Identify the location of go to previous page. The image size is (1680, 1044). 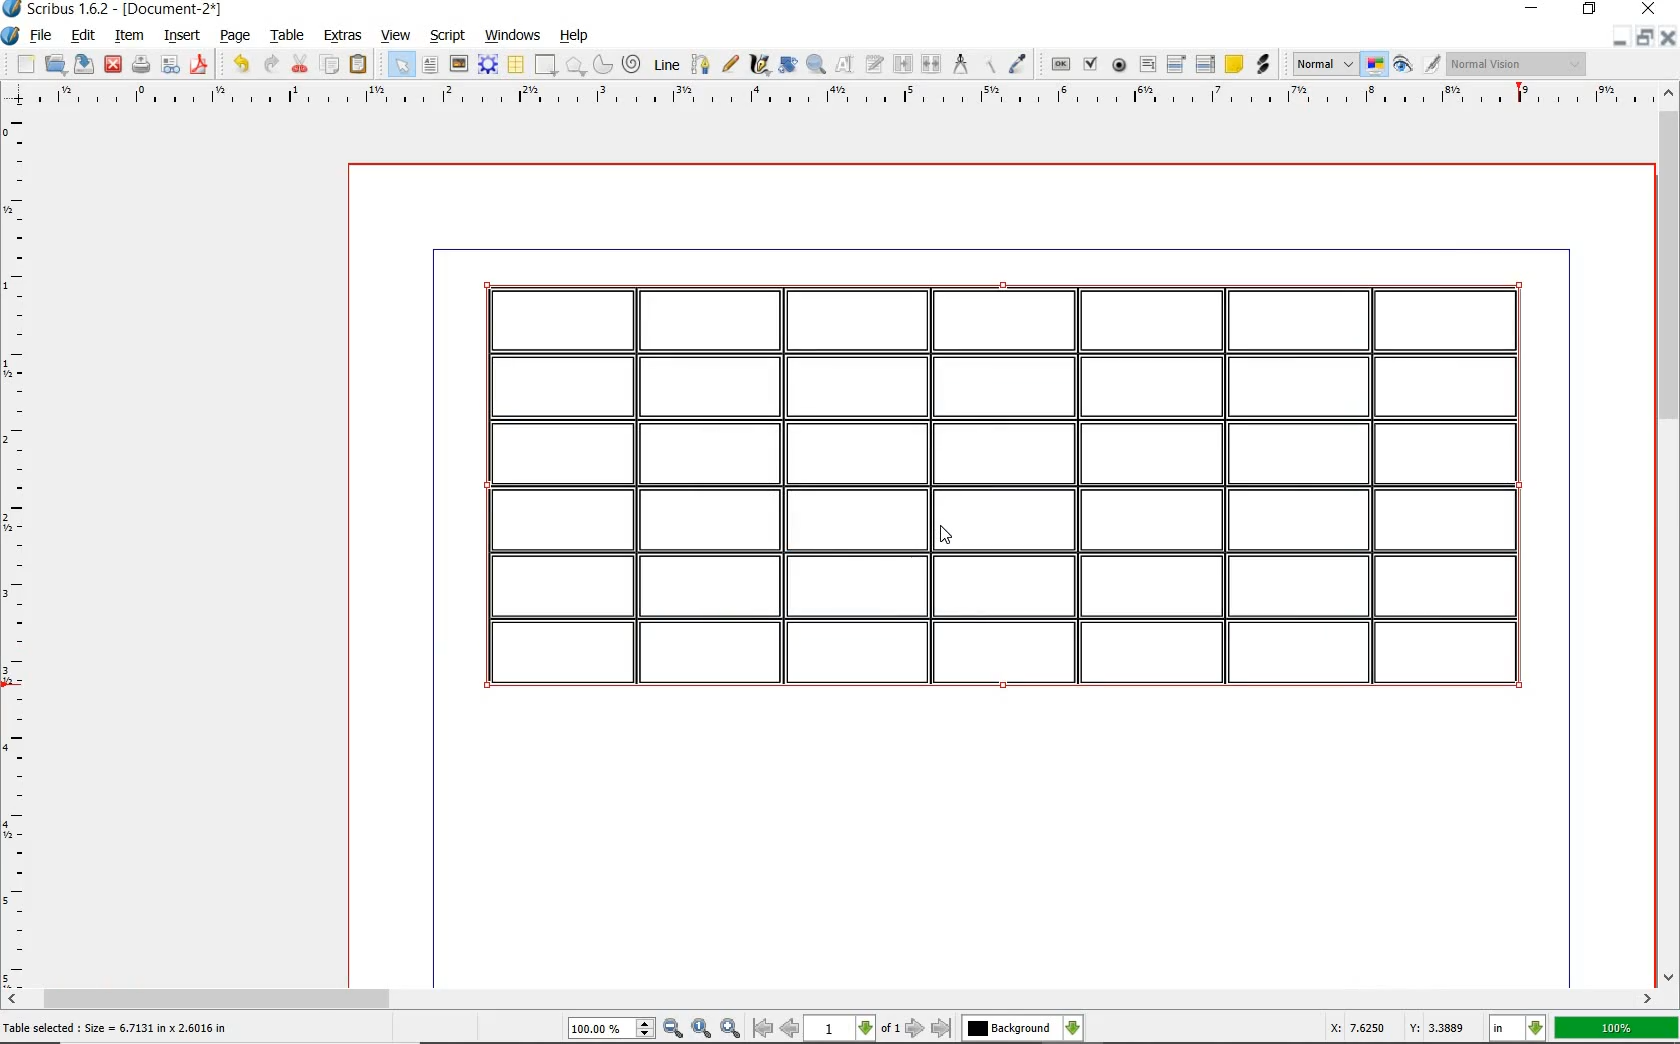
(791, 1030).